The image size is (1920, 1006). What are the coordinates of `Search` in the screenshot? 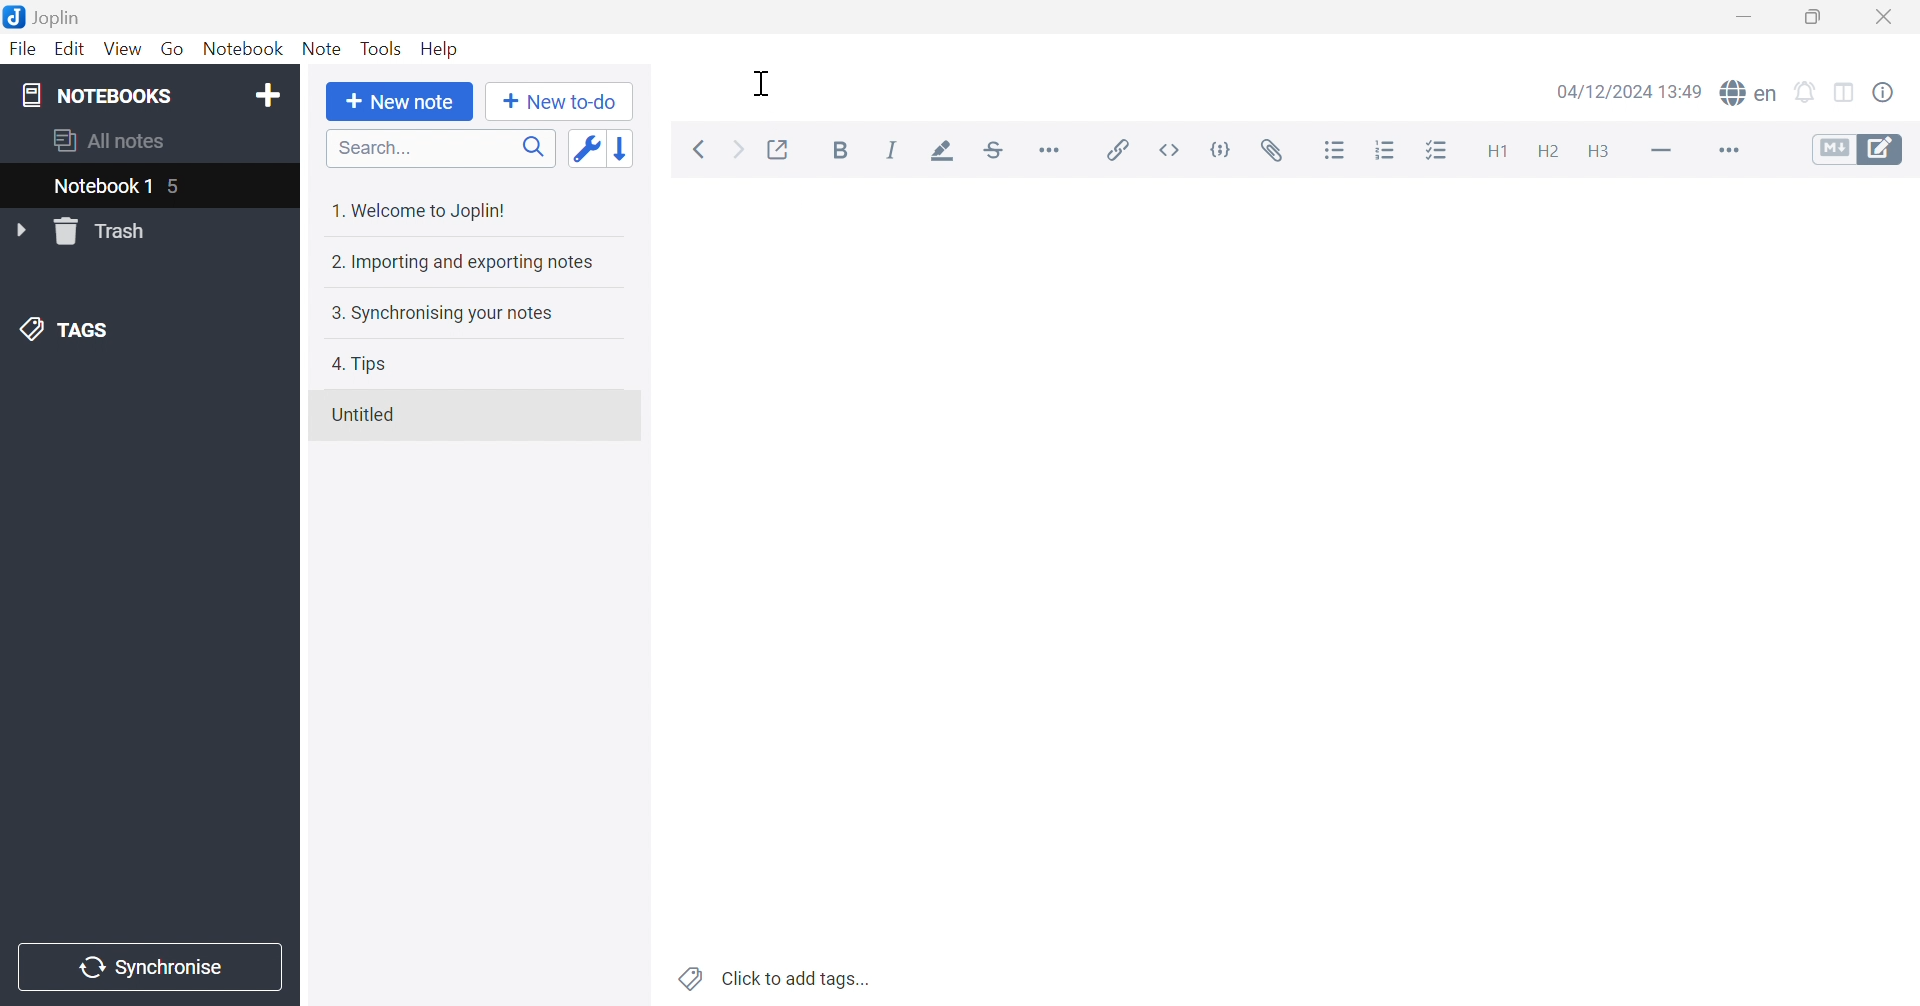 It's located at (440, 149).